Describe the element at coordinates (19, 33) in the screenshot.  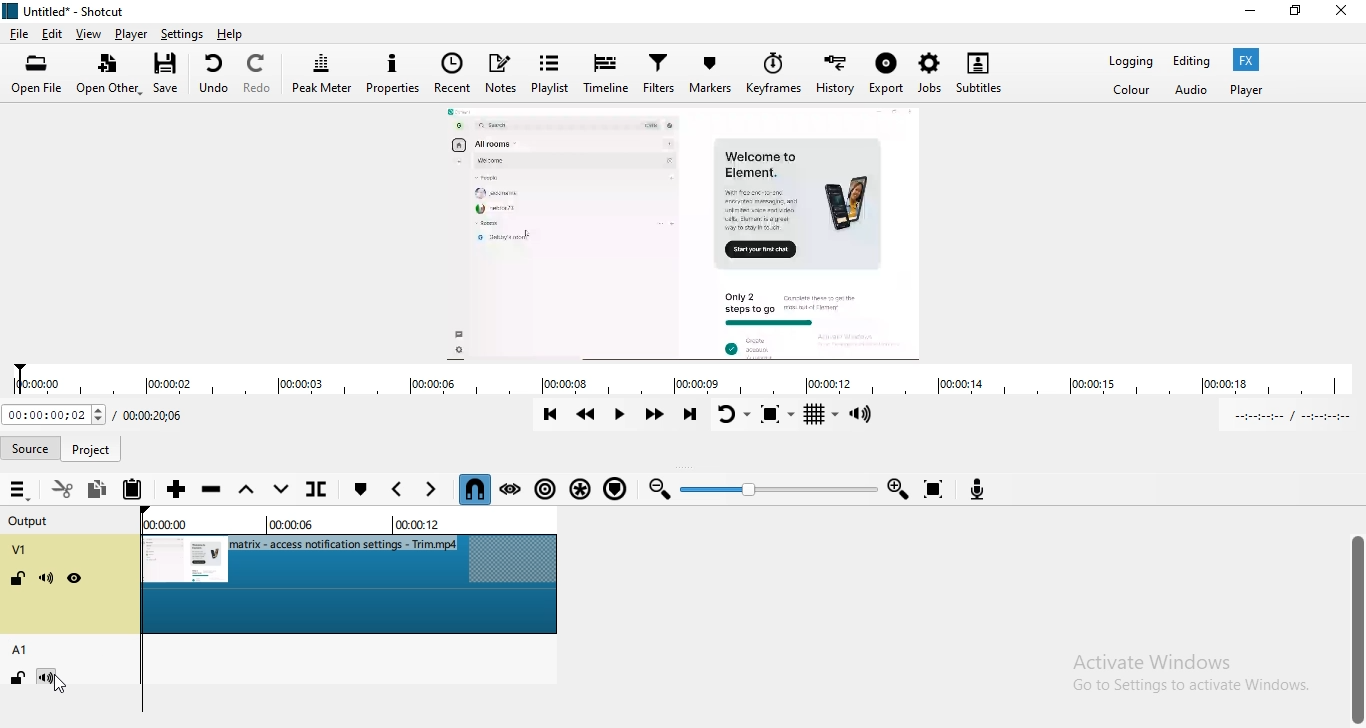
I see `File` at that location.